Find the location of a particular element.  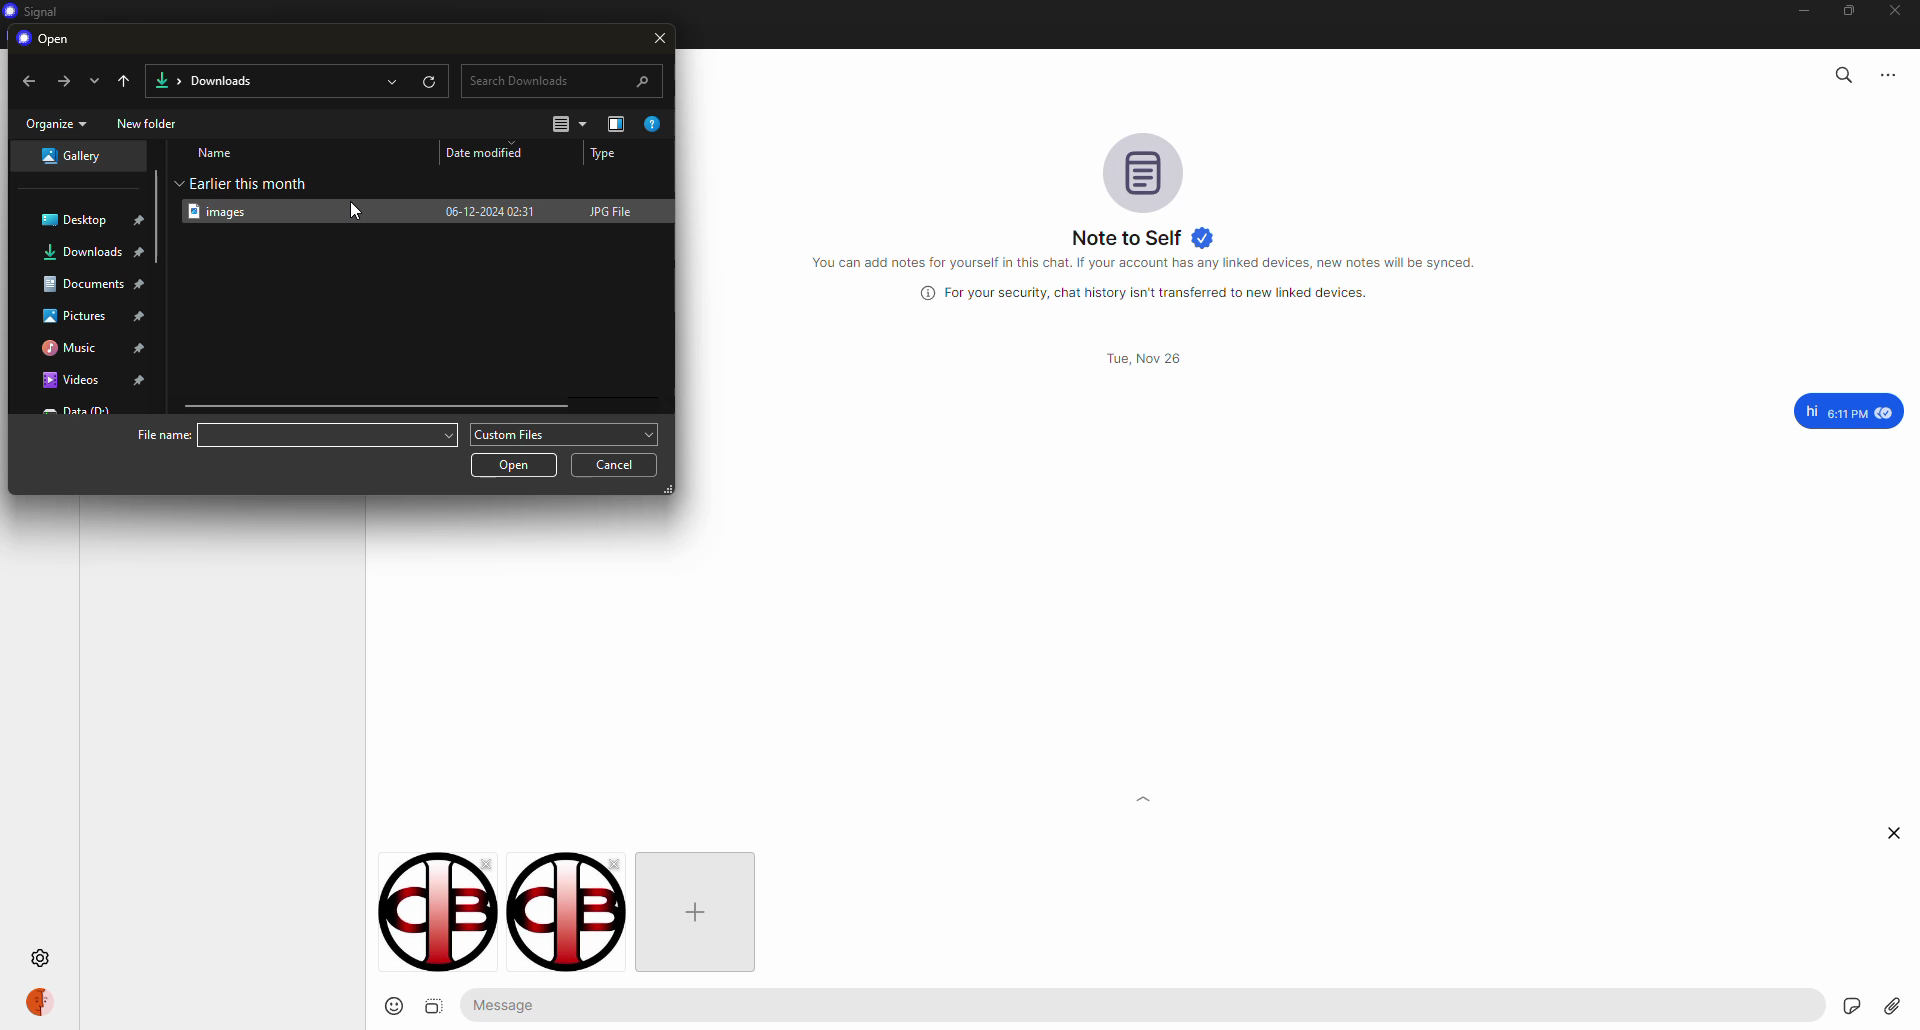

info is located at coordinates (1150, 293).